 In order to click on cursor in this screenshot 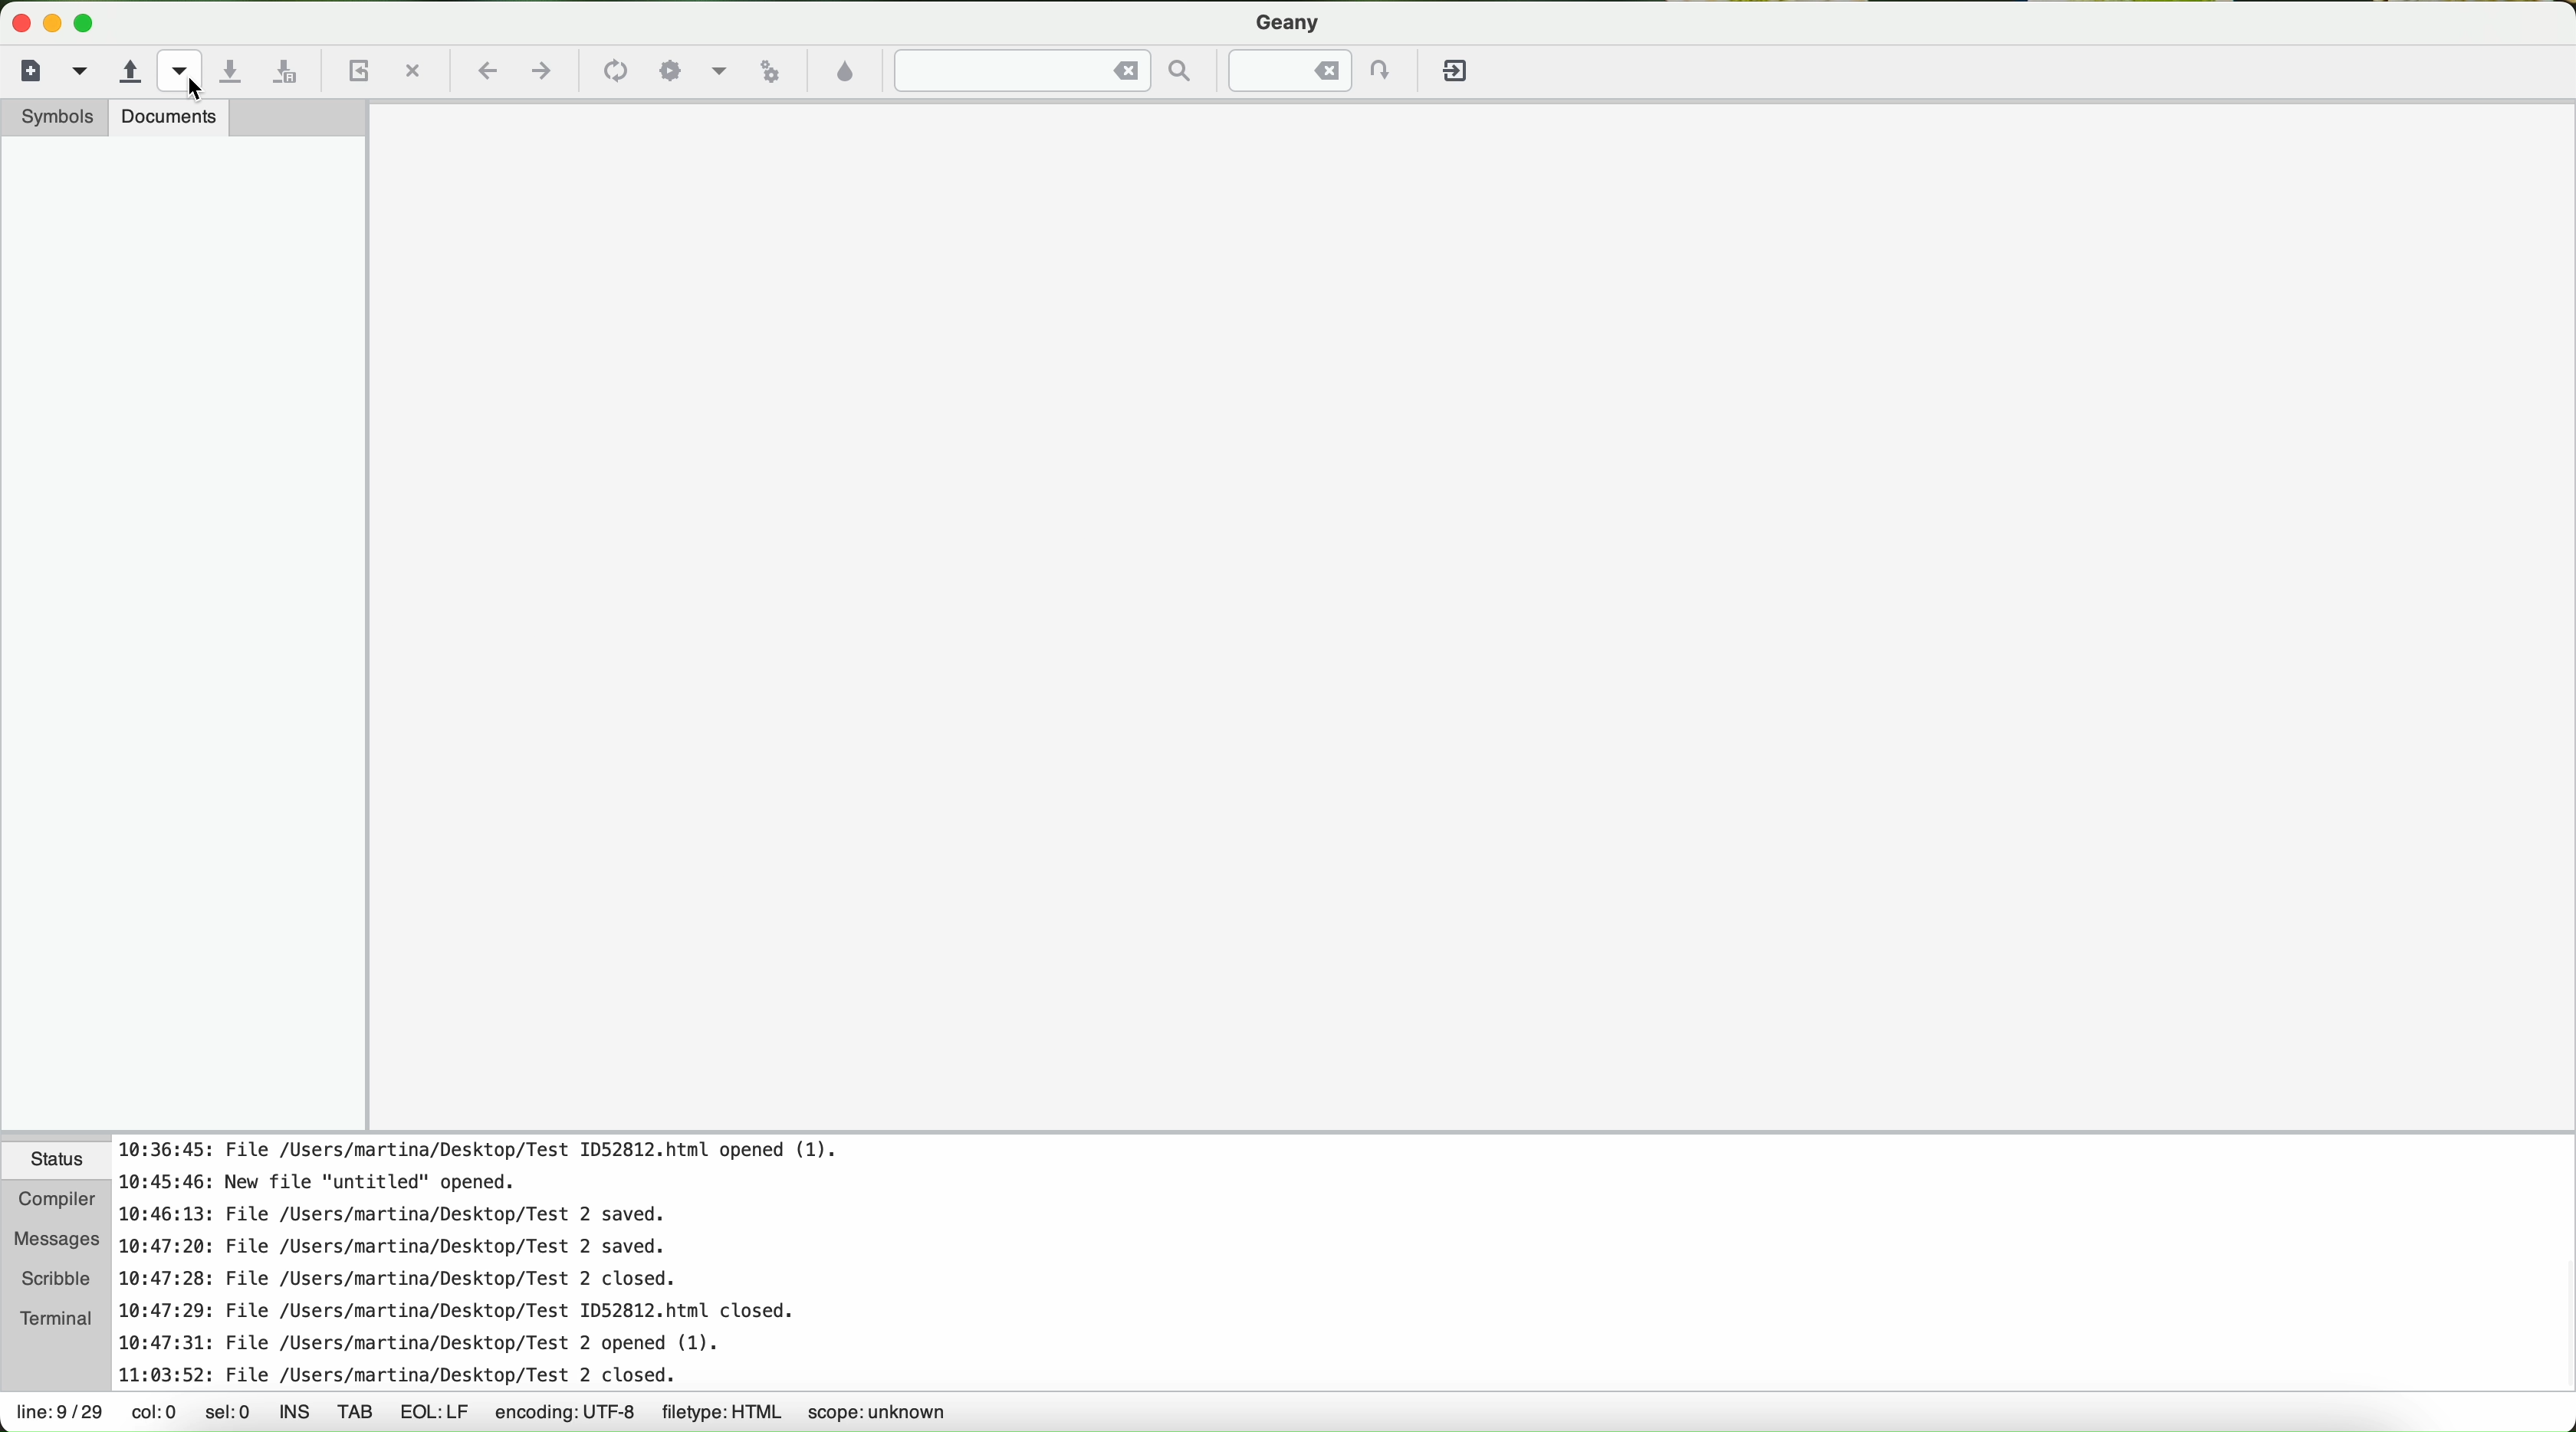, I will do `click(193, 91)`.